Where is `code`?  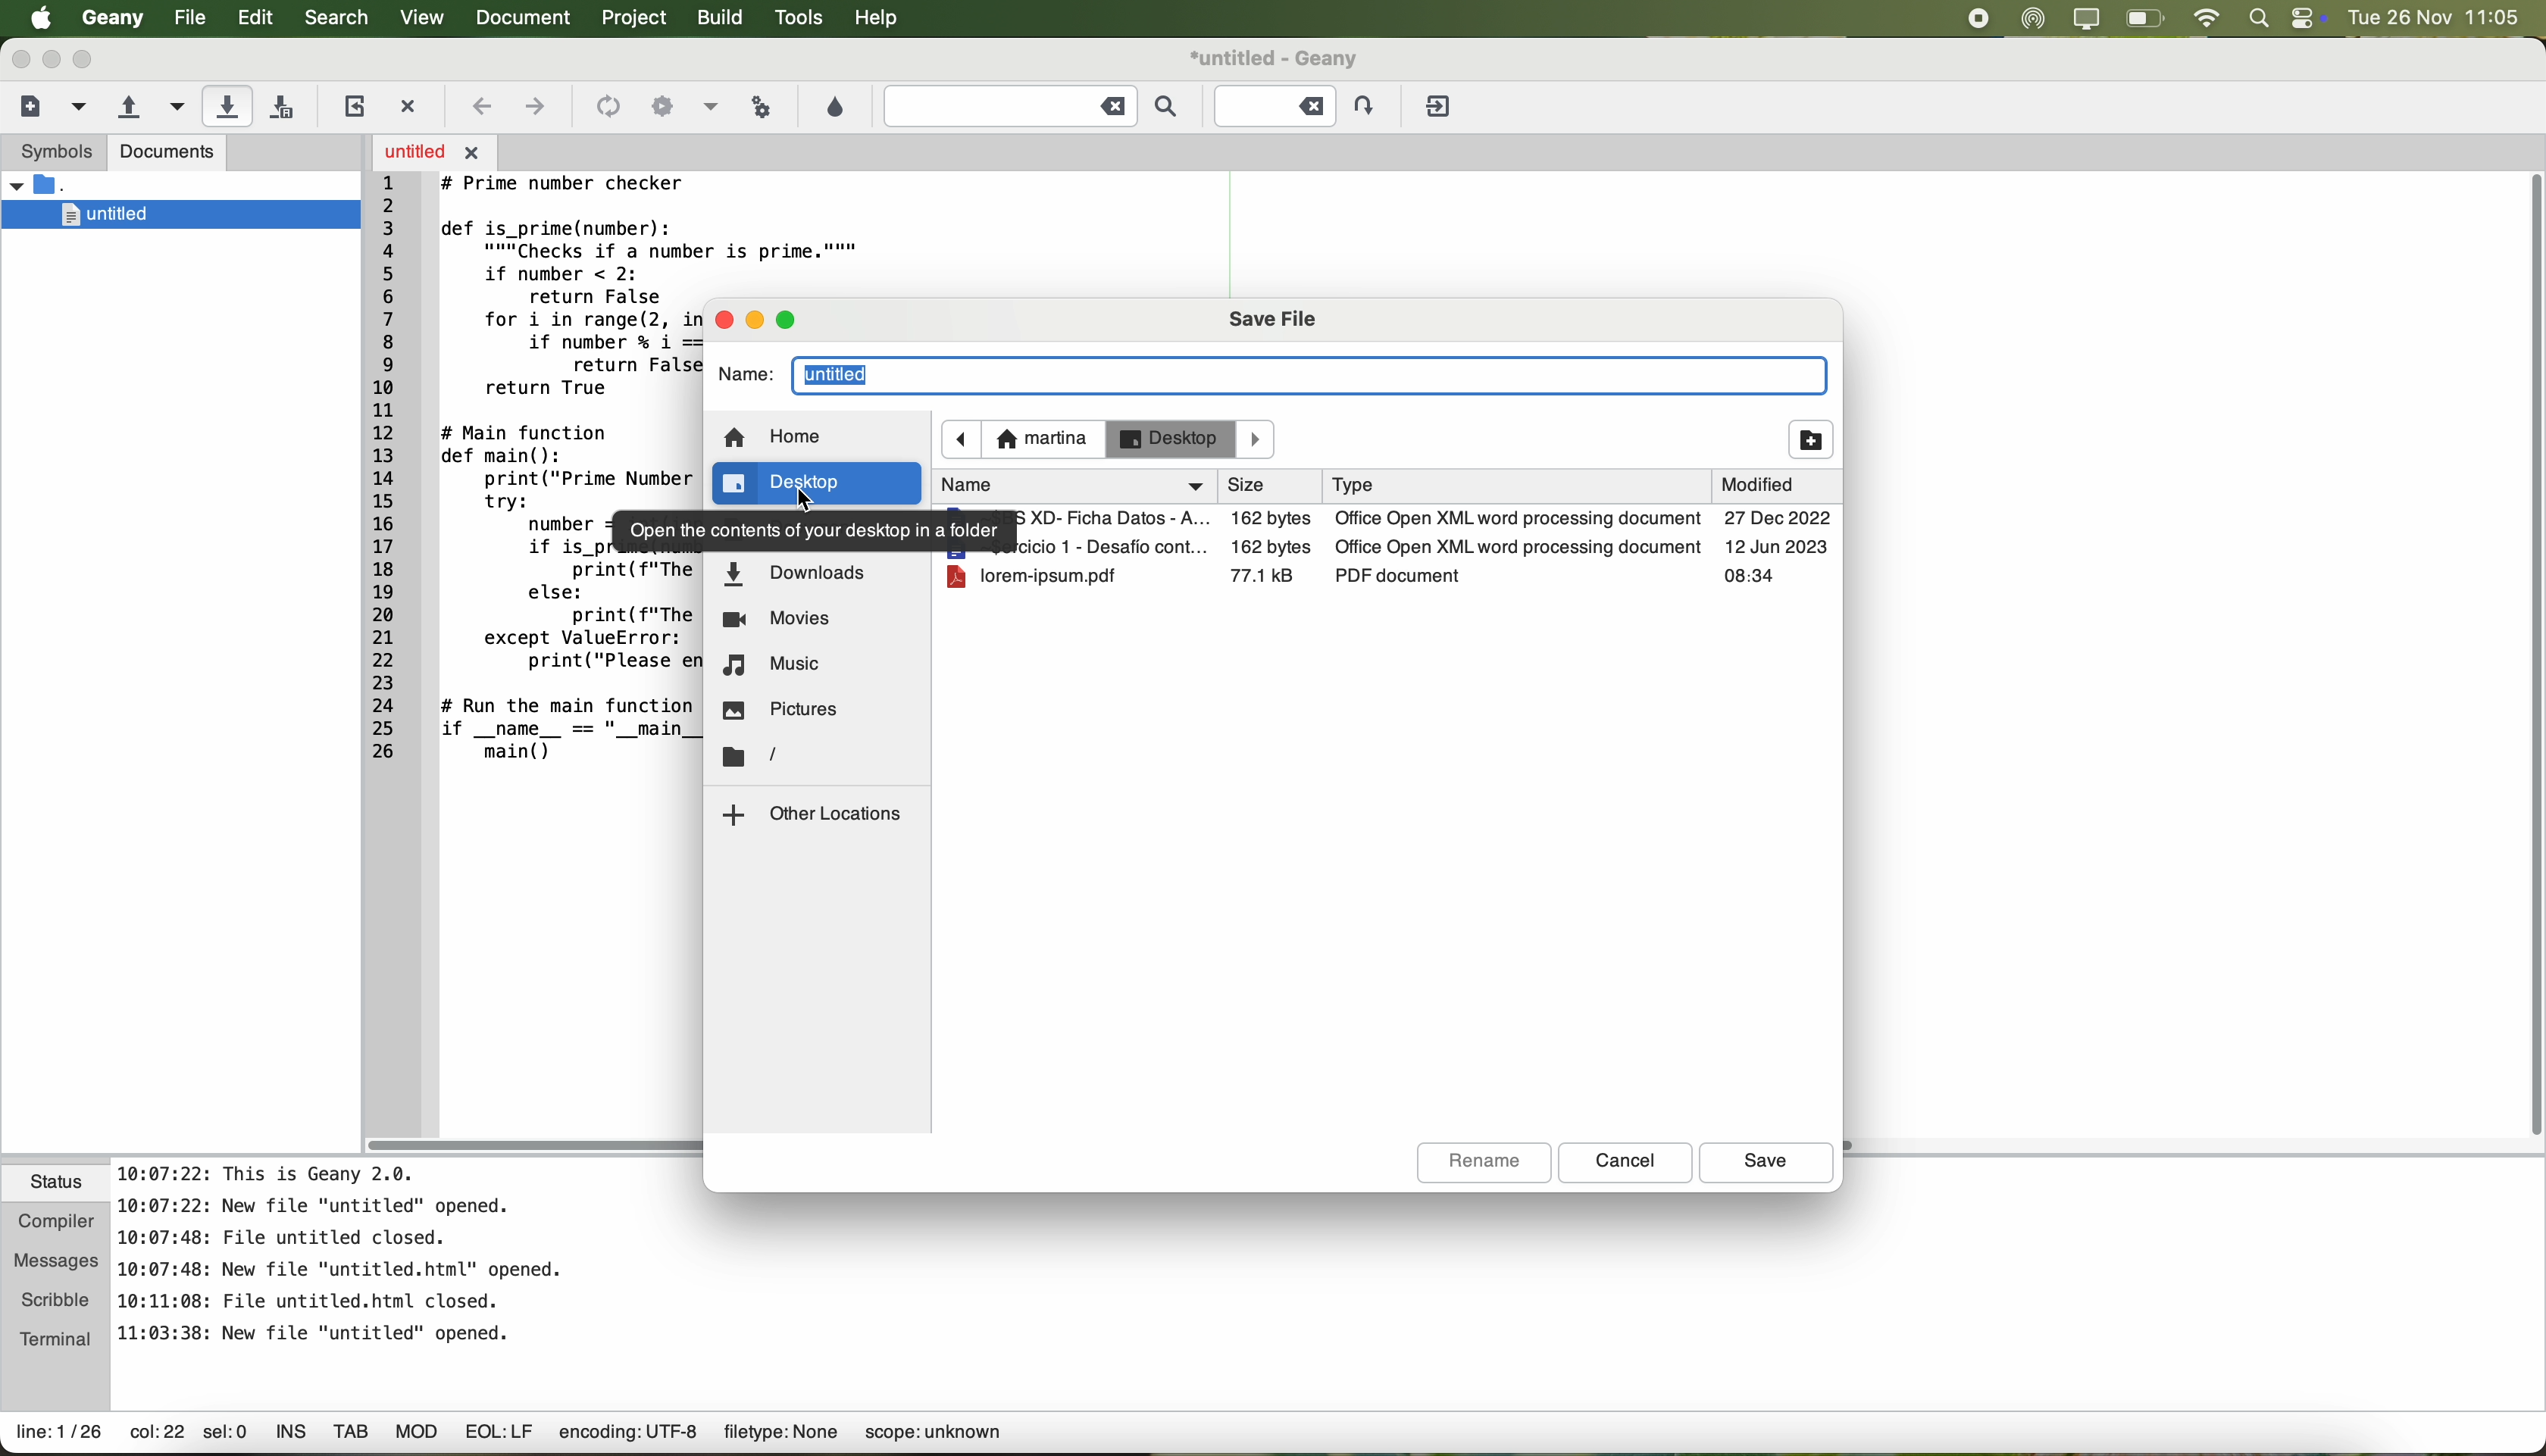
code is located at coordinates (541, 490).